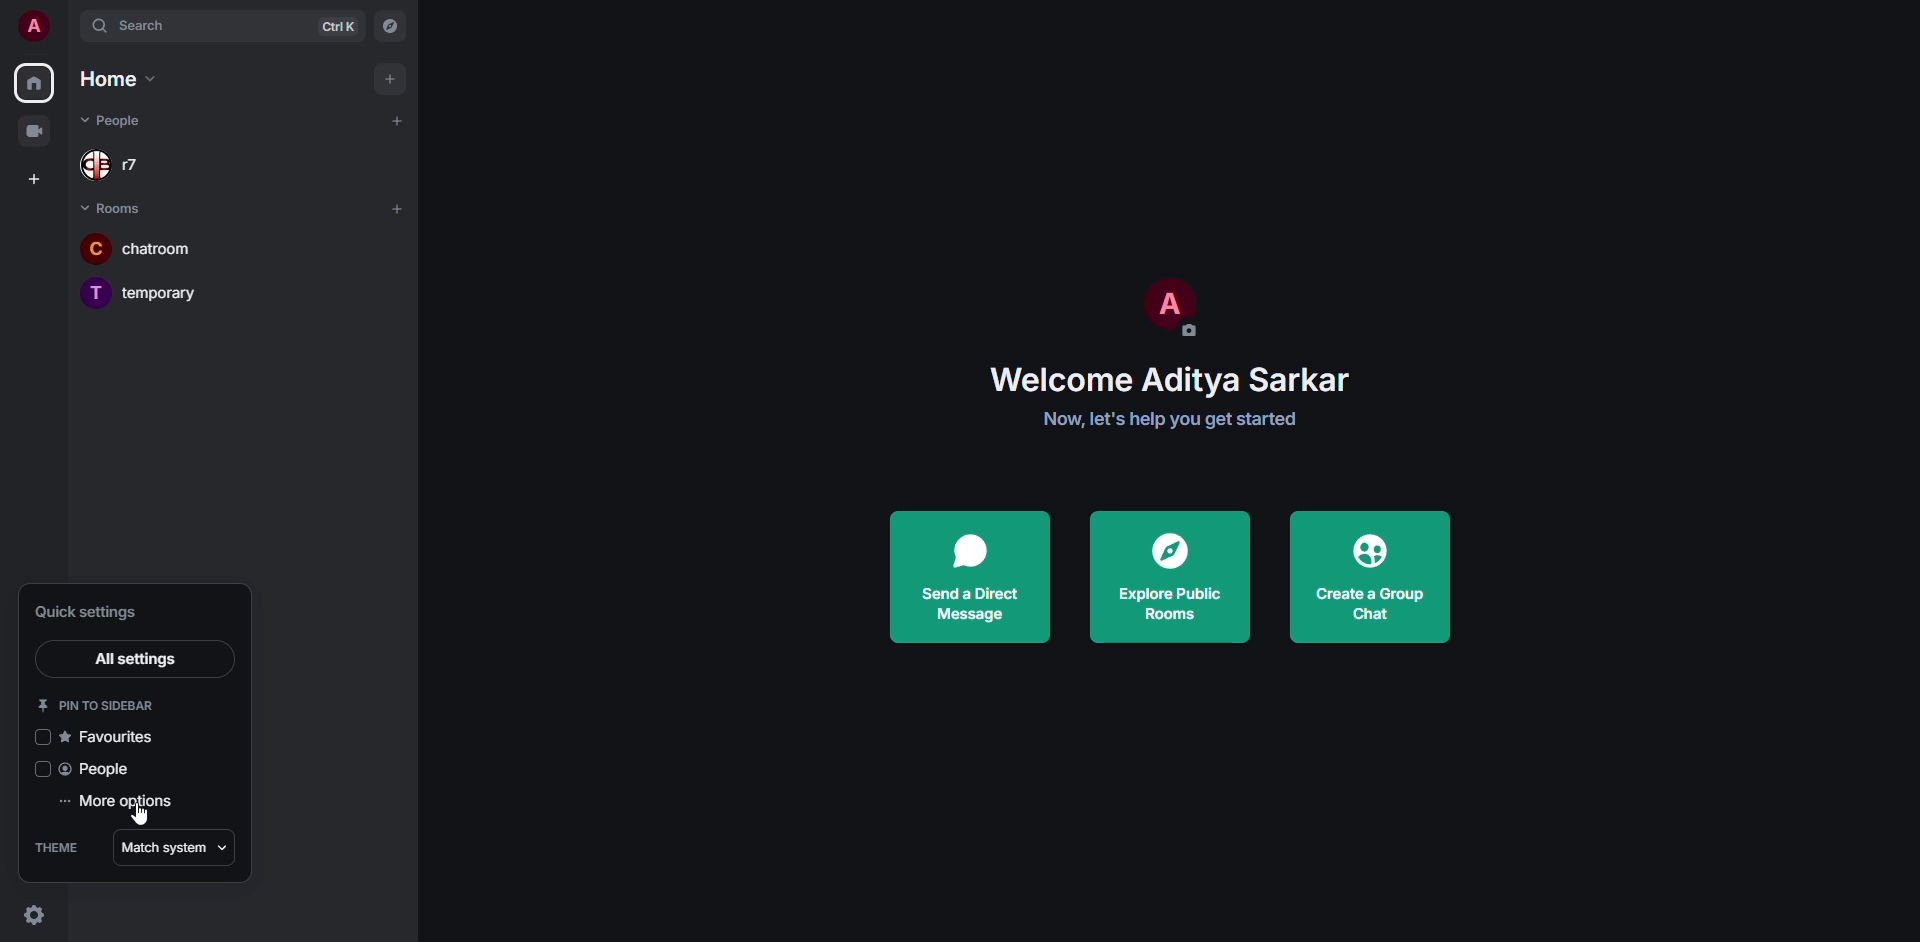 The height and width of the screenshot is (942, 1920). I want to click on profile, so click(32, 29).